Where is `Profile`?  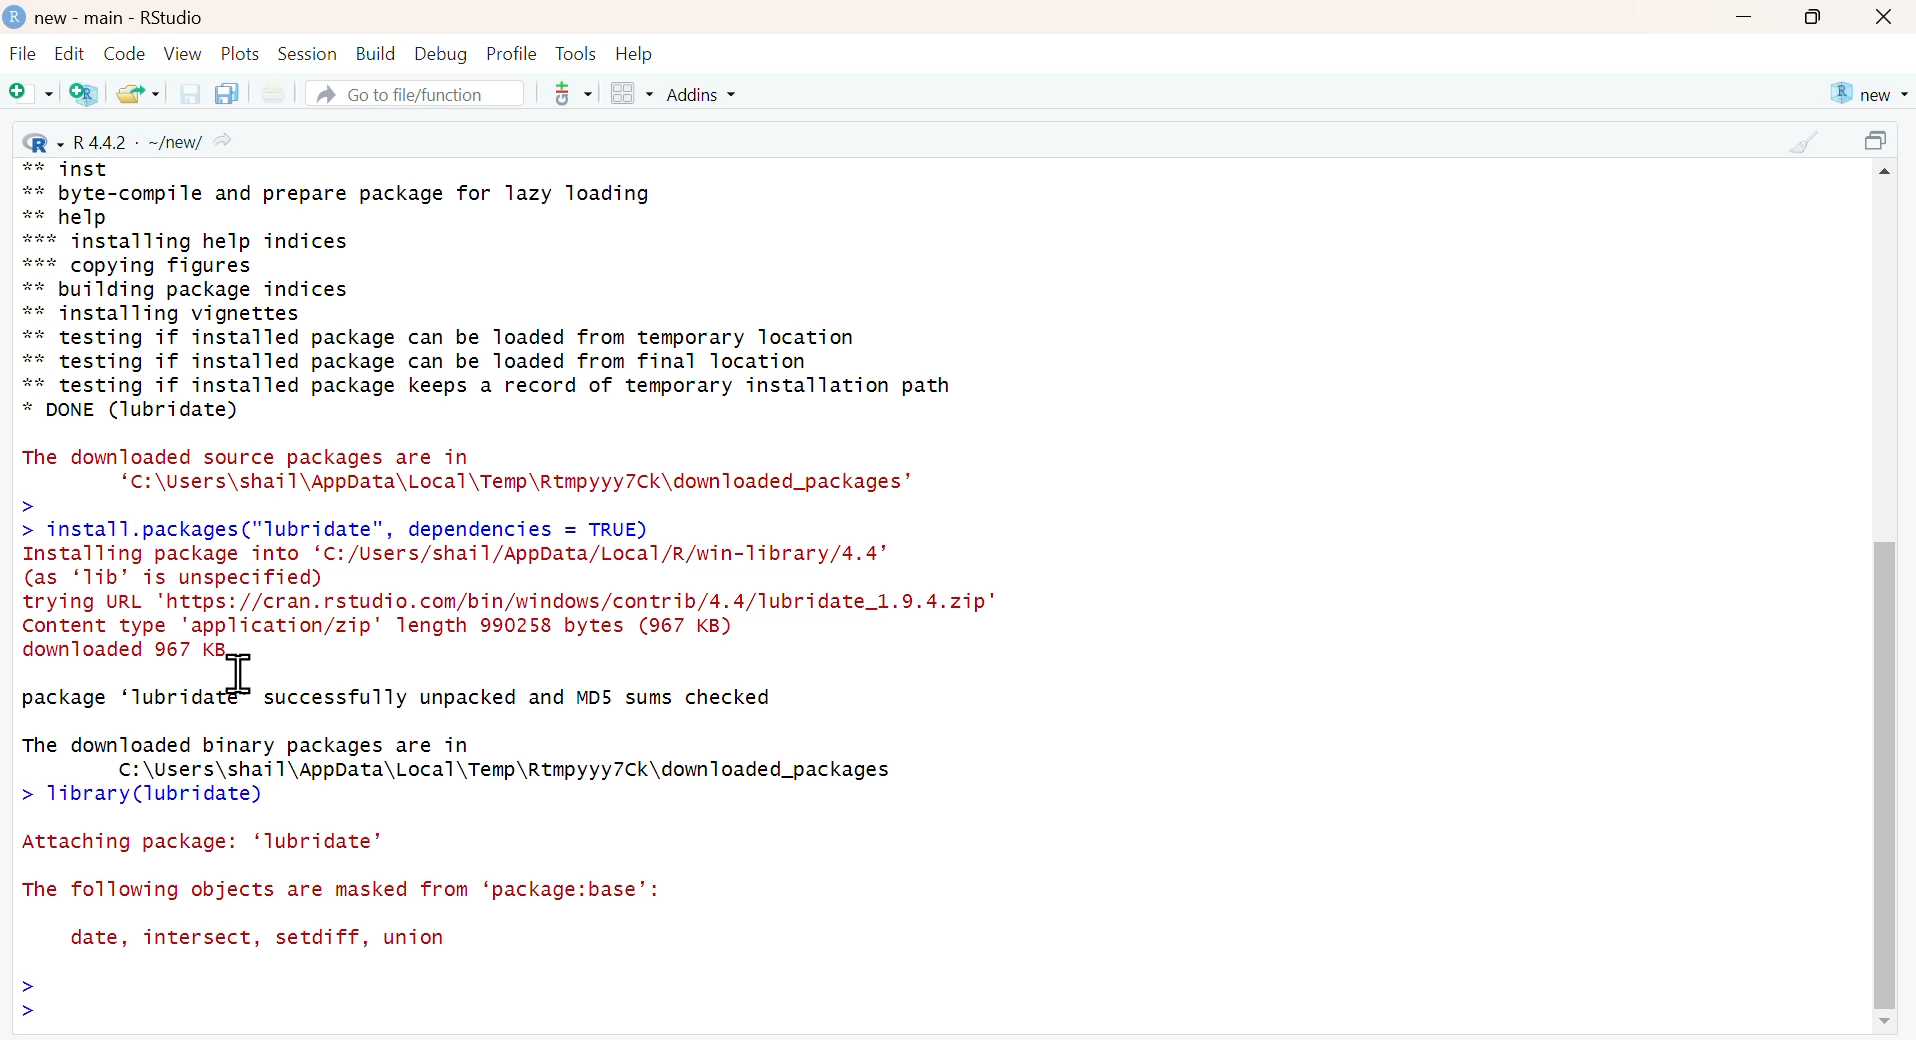 Profile is located at coordinates (512, 53).